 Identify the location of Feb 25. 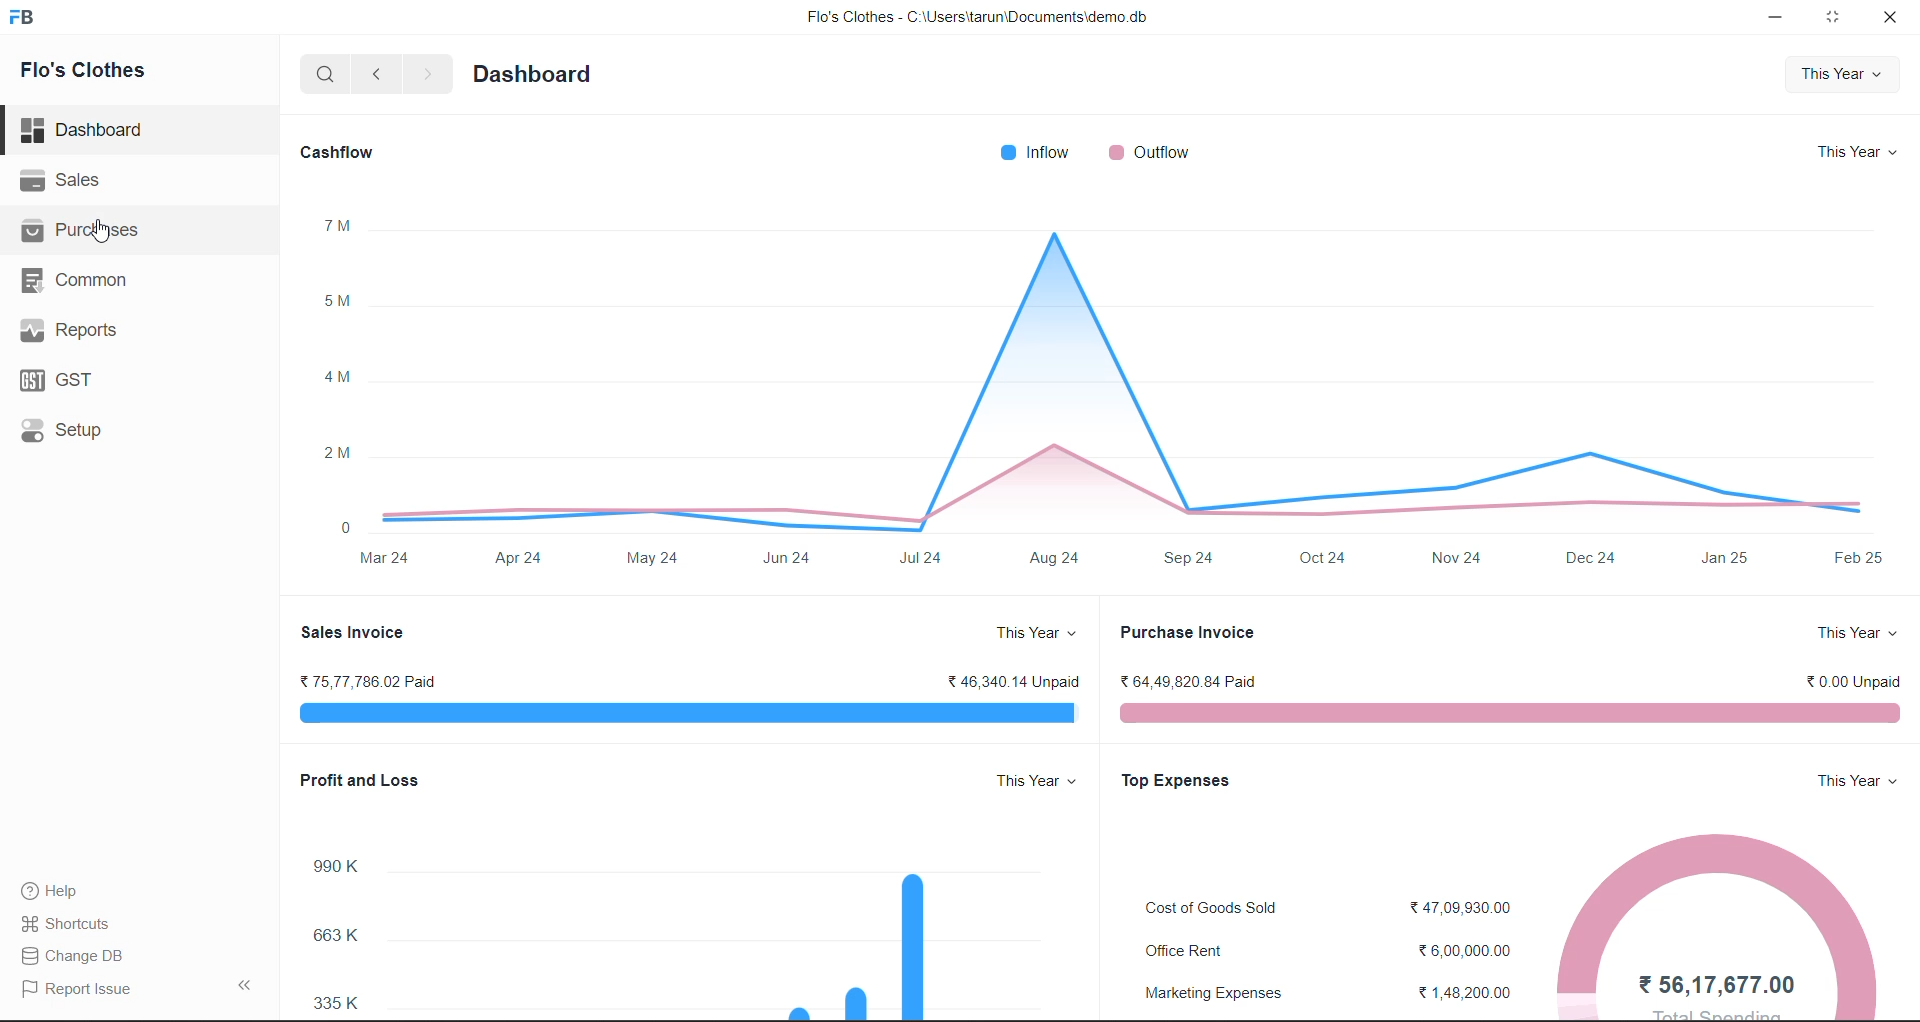
(1857, 562).